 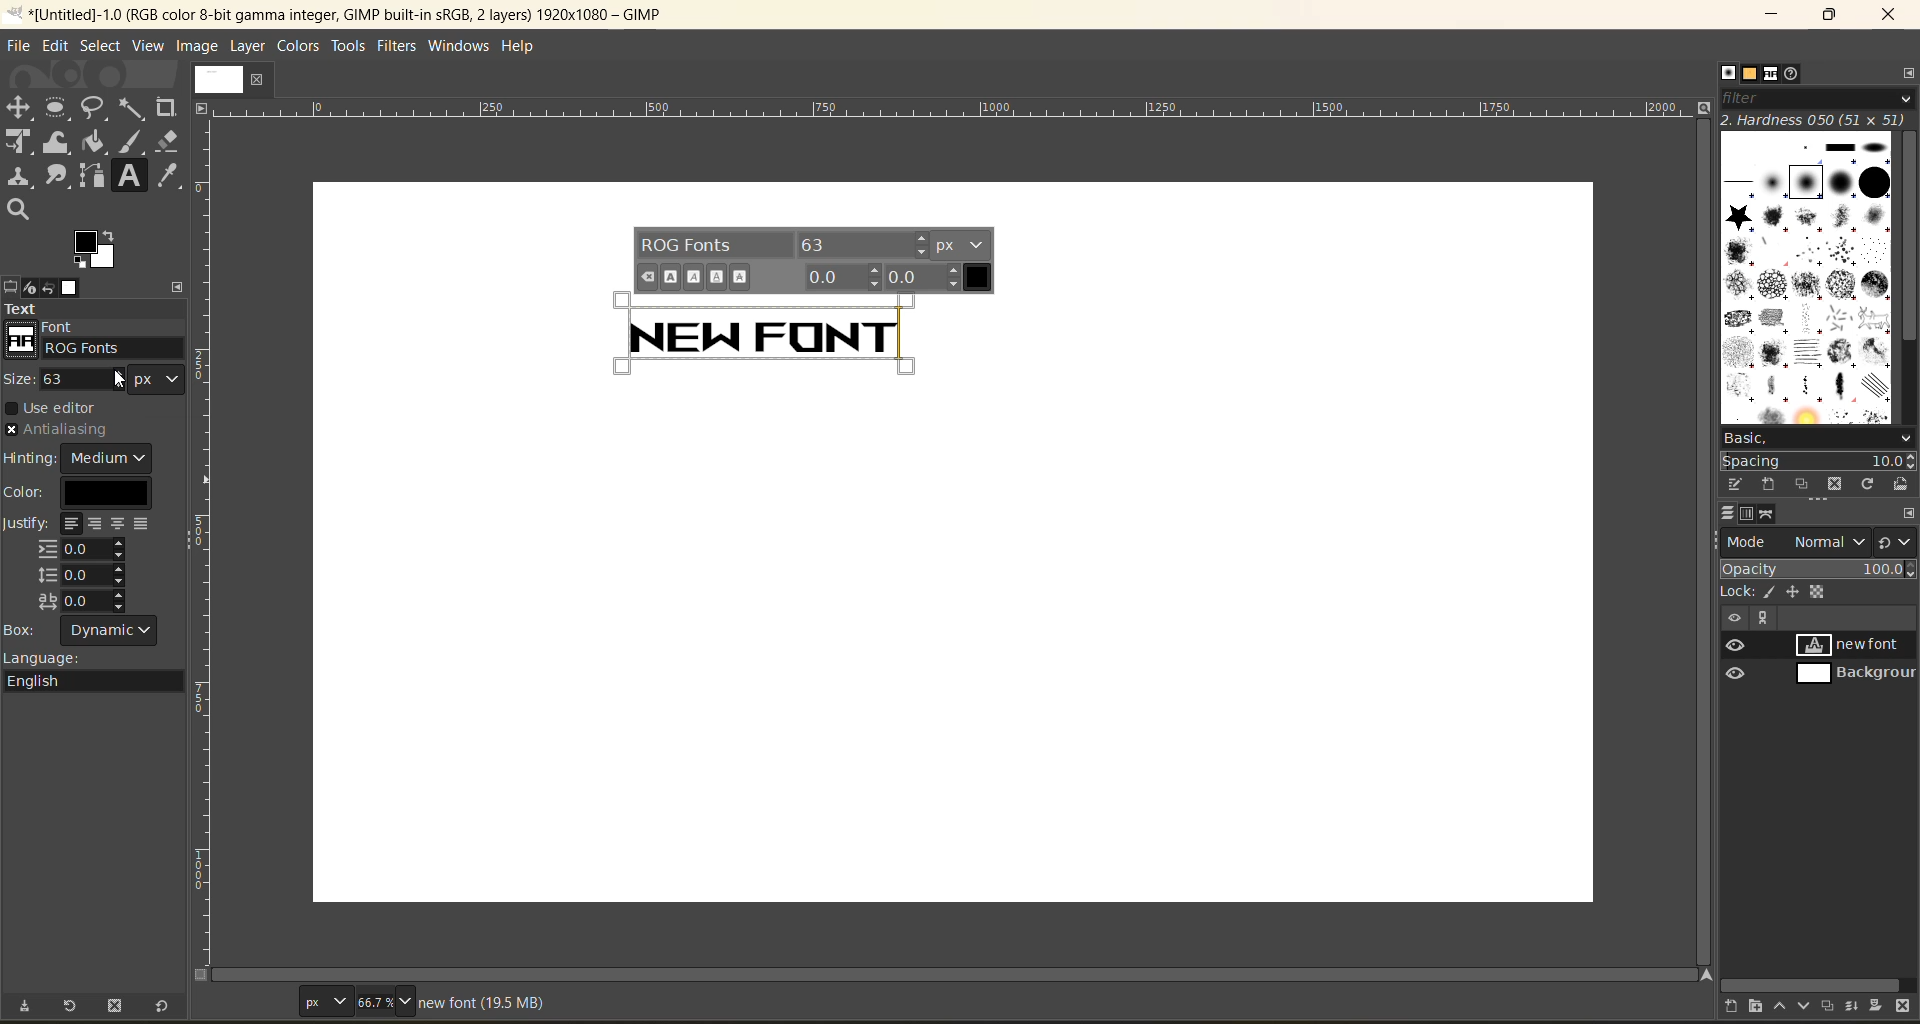 I want to click on box, so click(x=82, y=628).